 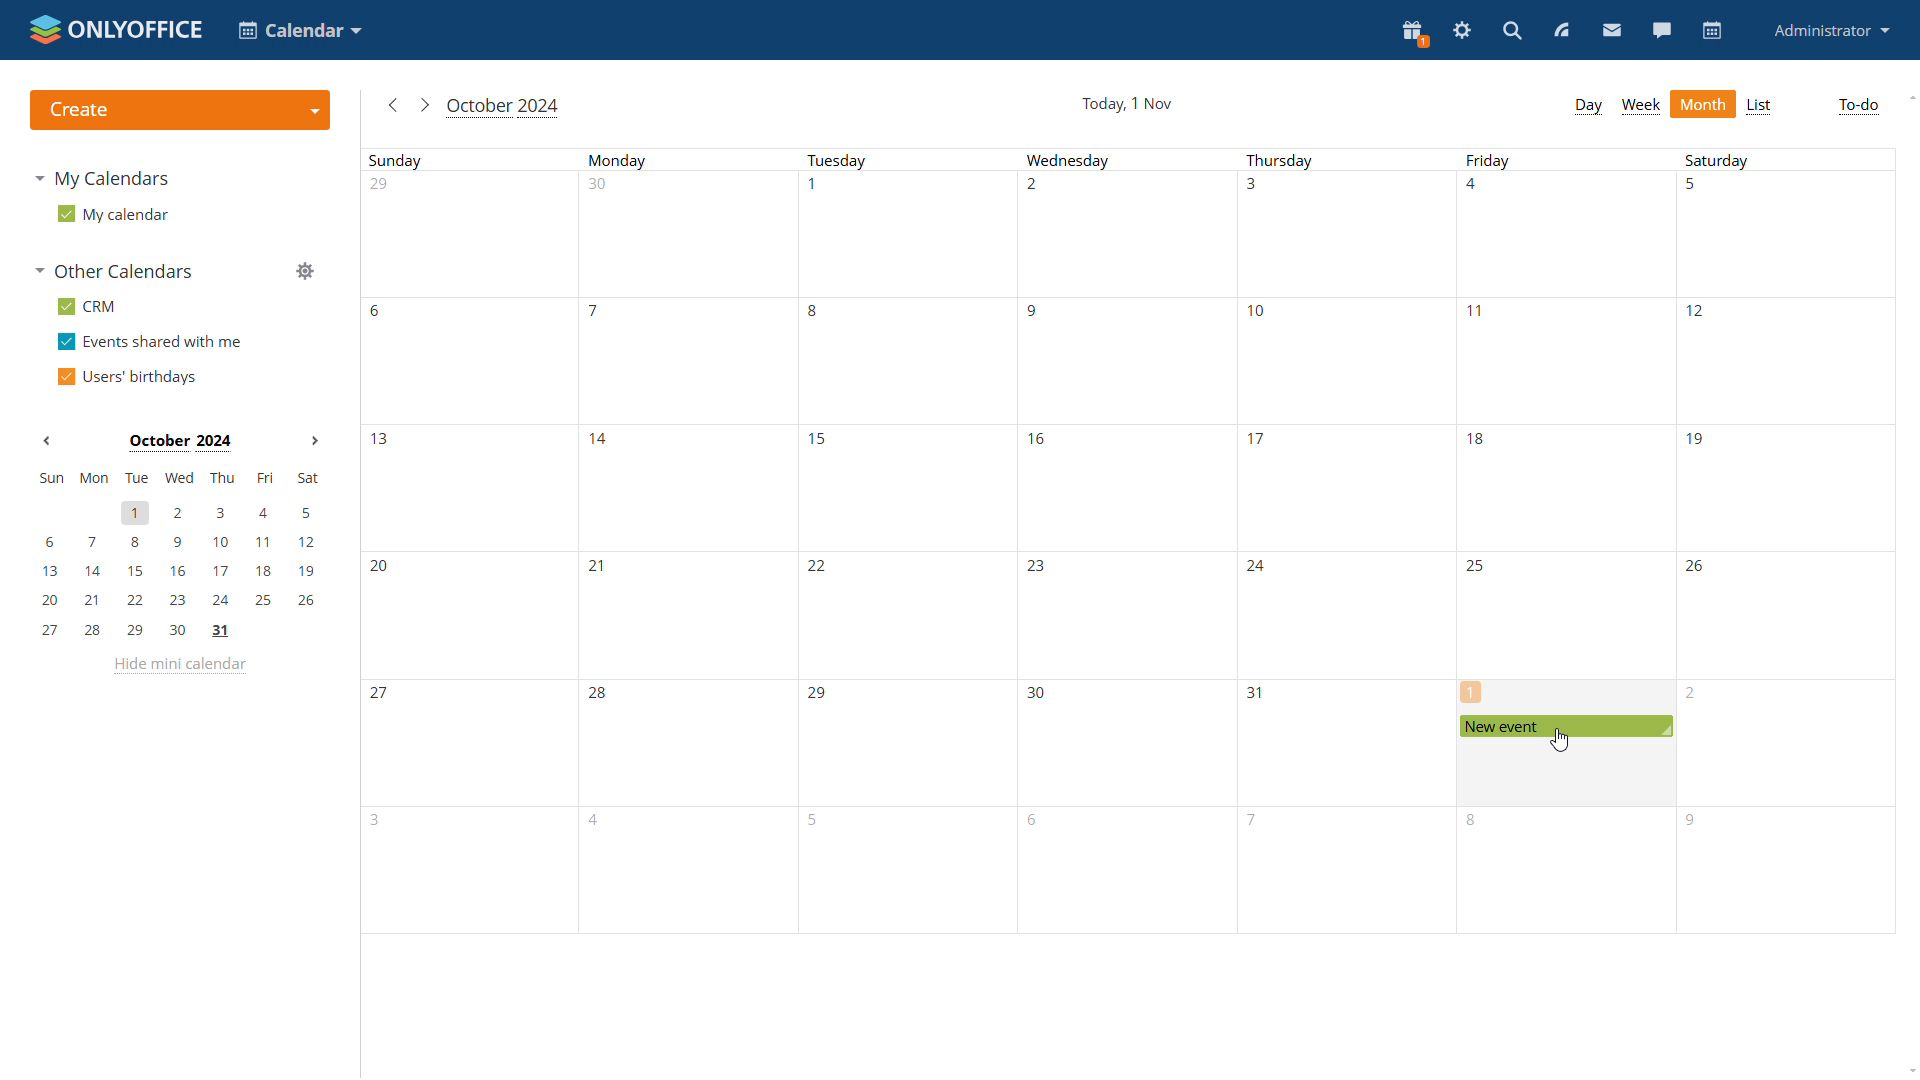 I want to click on sunday, so click(x=471, y=544).